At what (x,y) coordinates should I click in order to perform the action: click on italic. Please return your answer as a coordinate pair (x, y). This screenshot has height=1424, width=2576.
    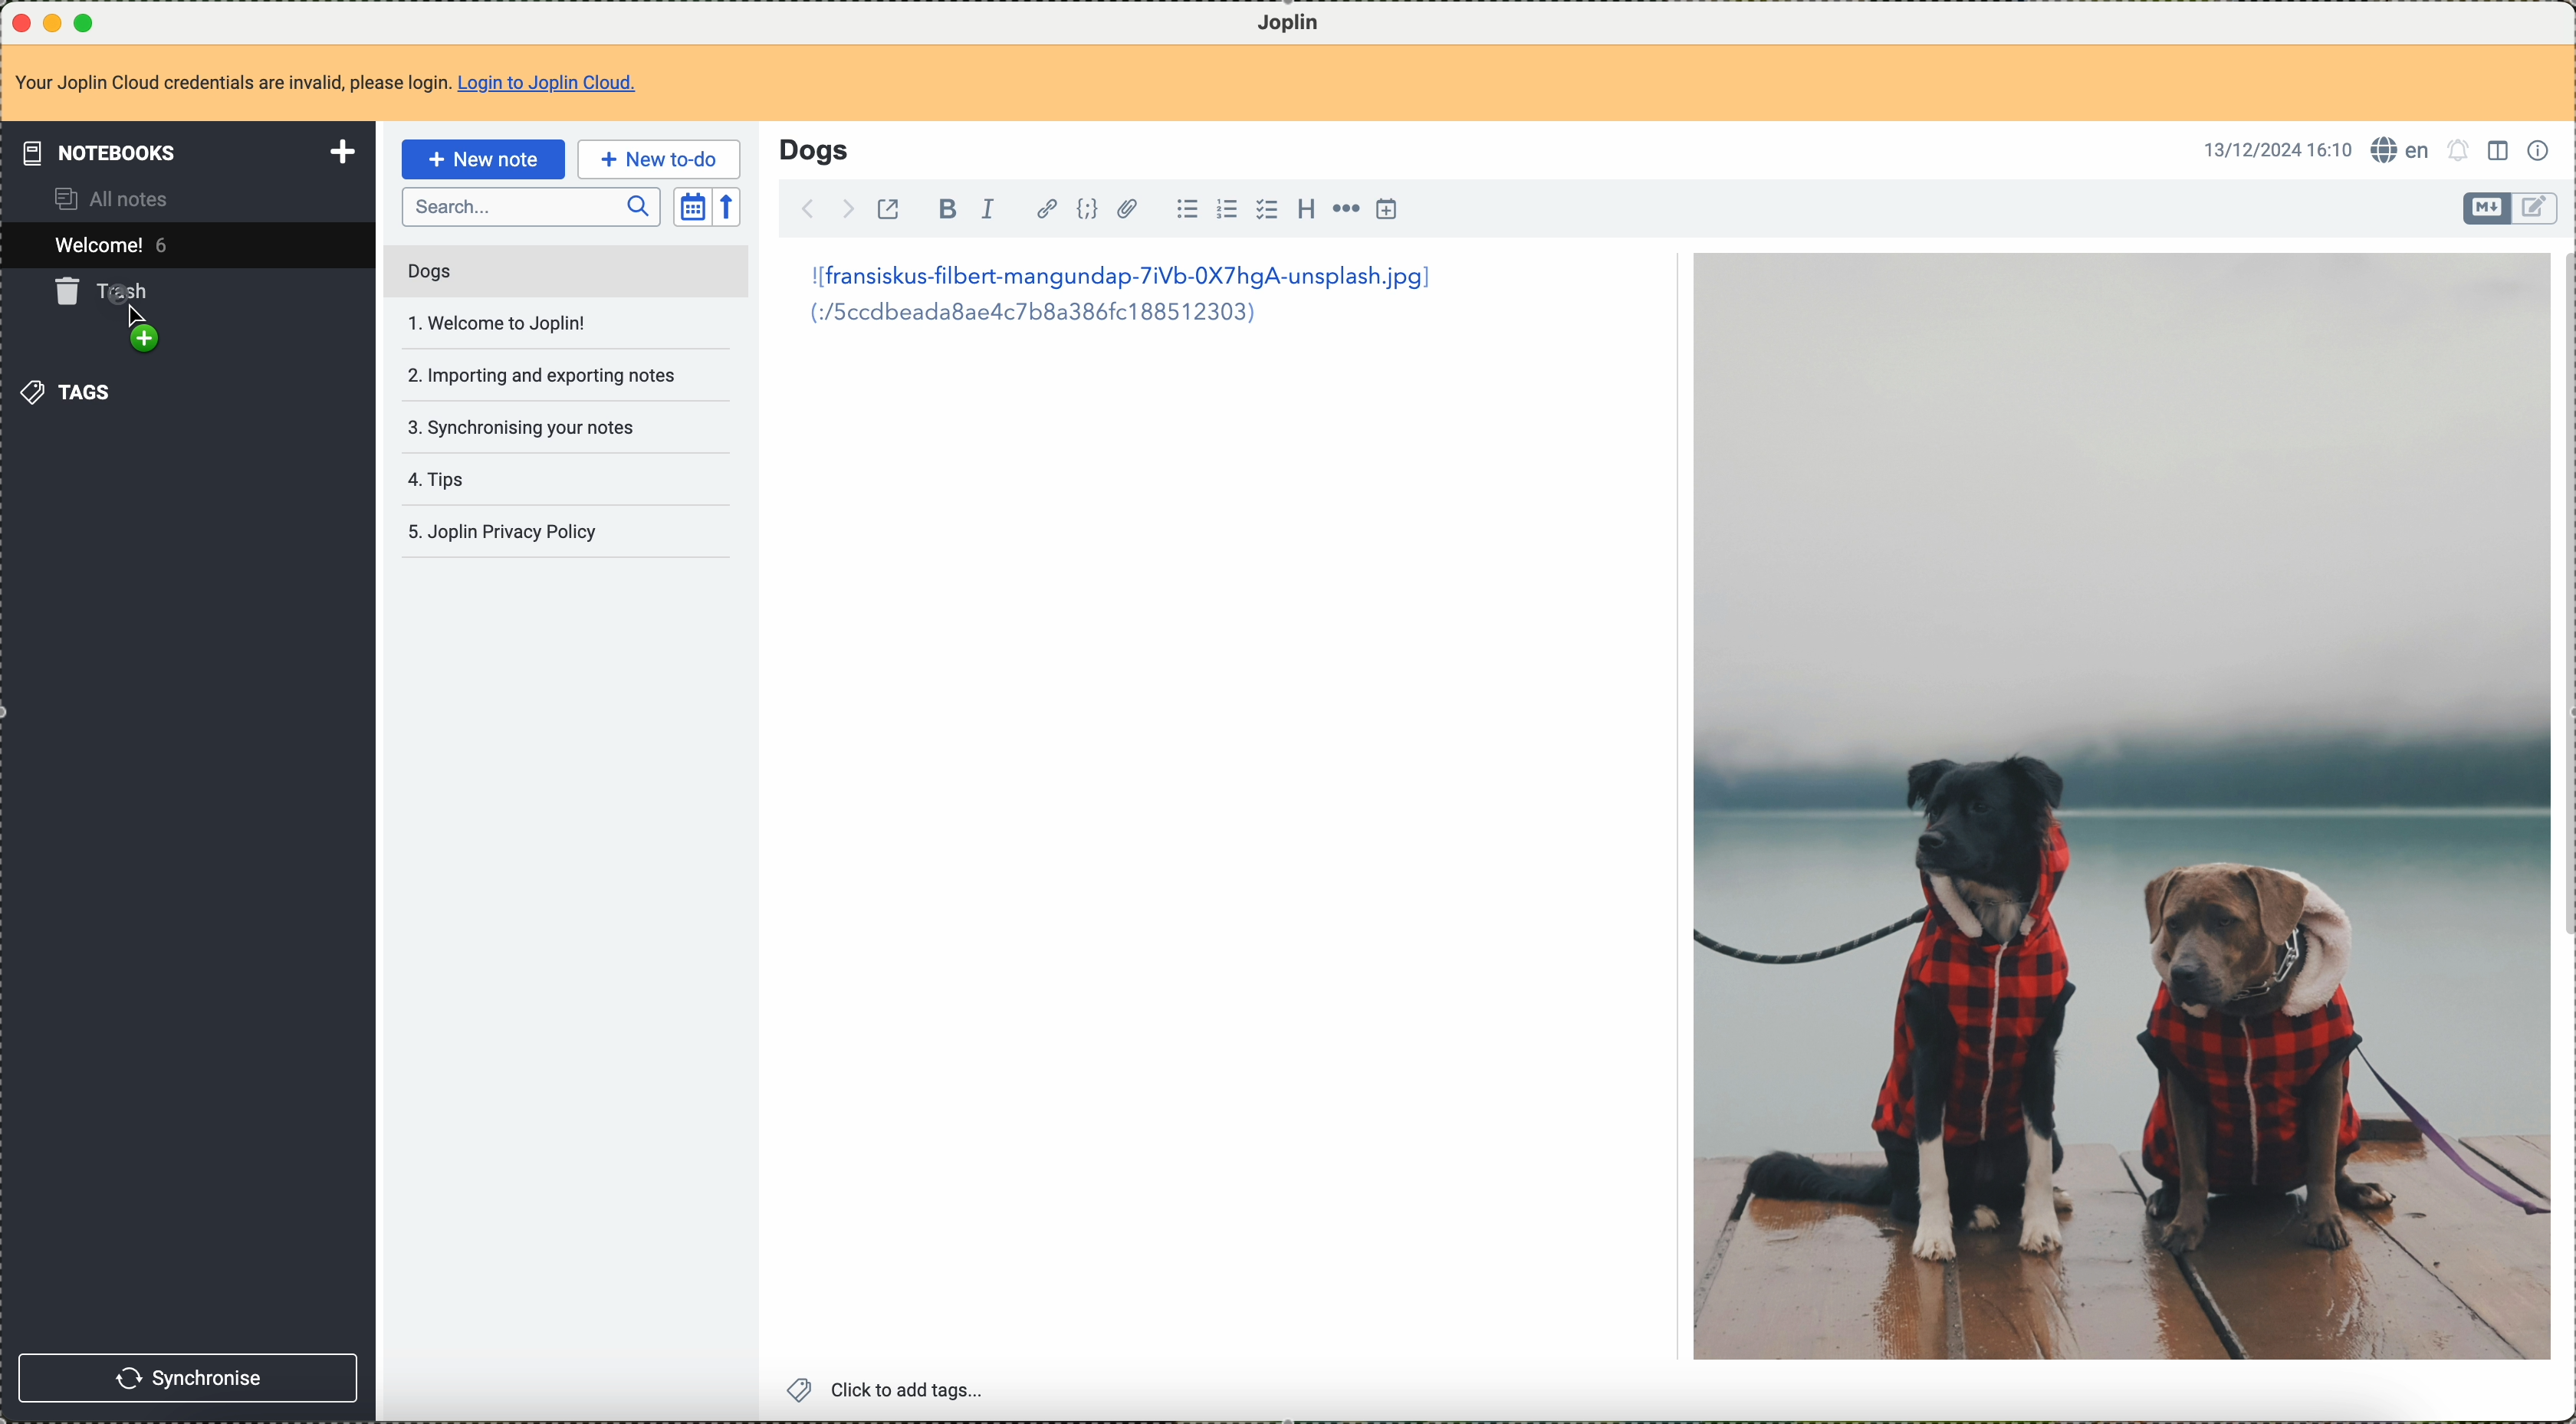
    Looking at the image, I should click on (987, 210).